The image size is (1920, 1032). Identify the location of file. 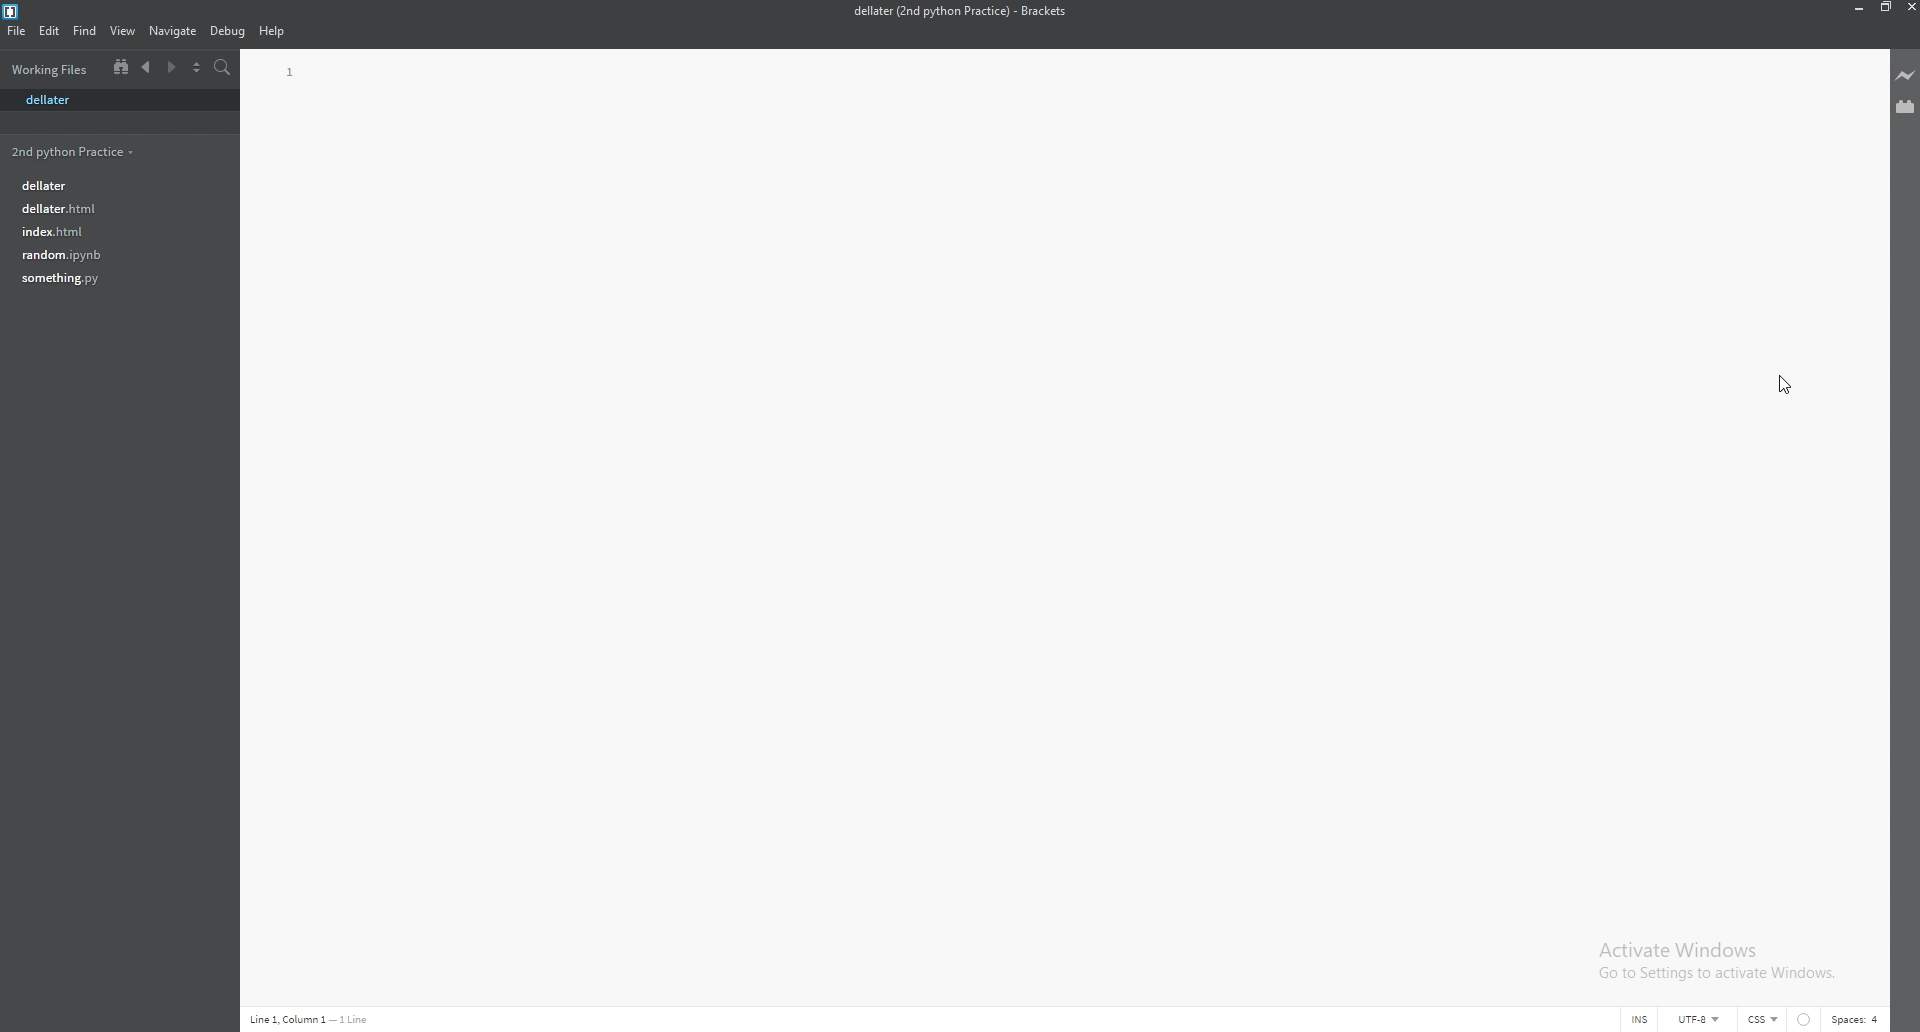
(111, 278).